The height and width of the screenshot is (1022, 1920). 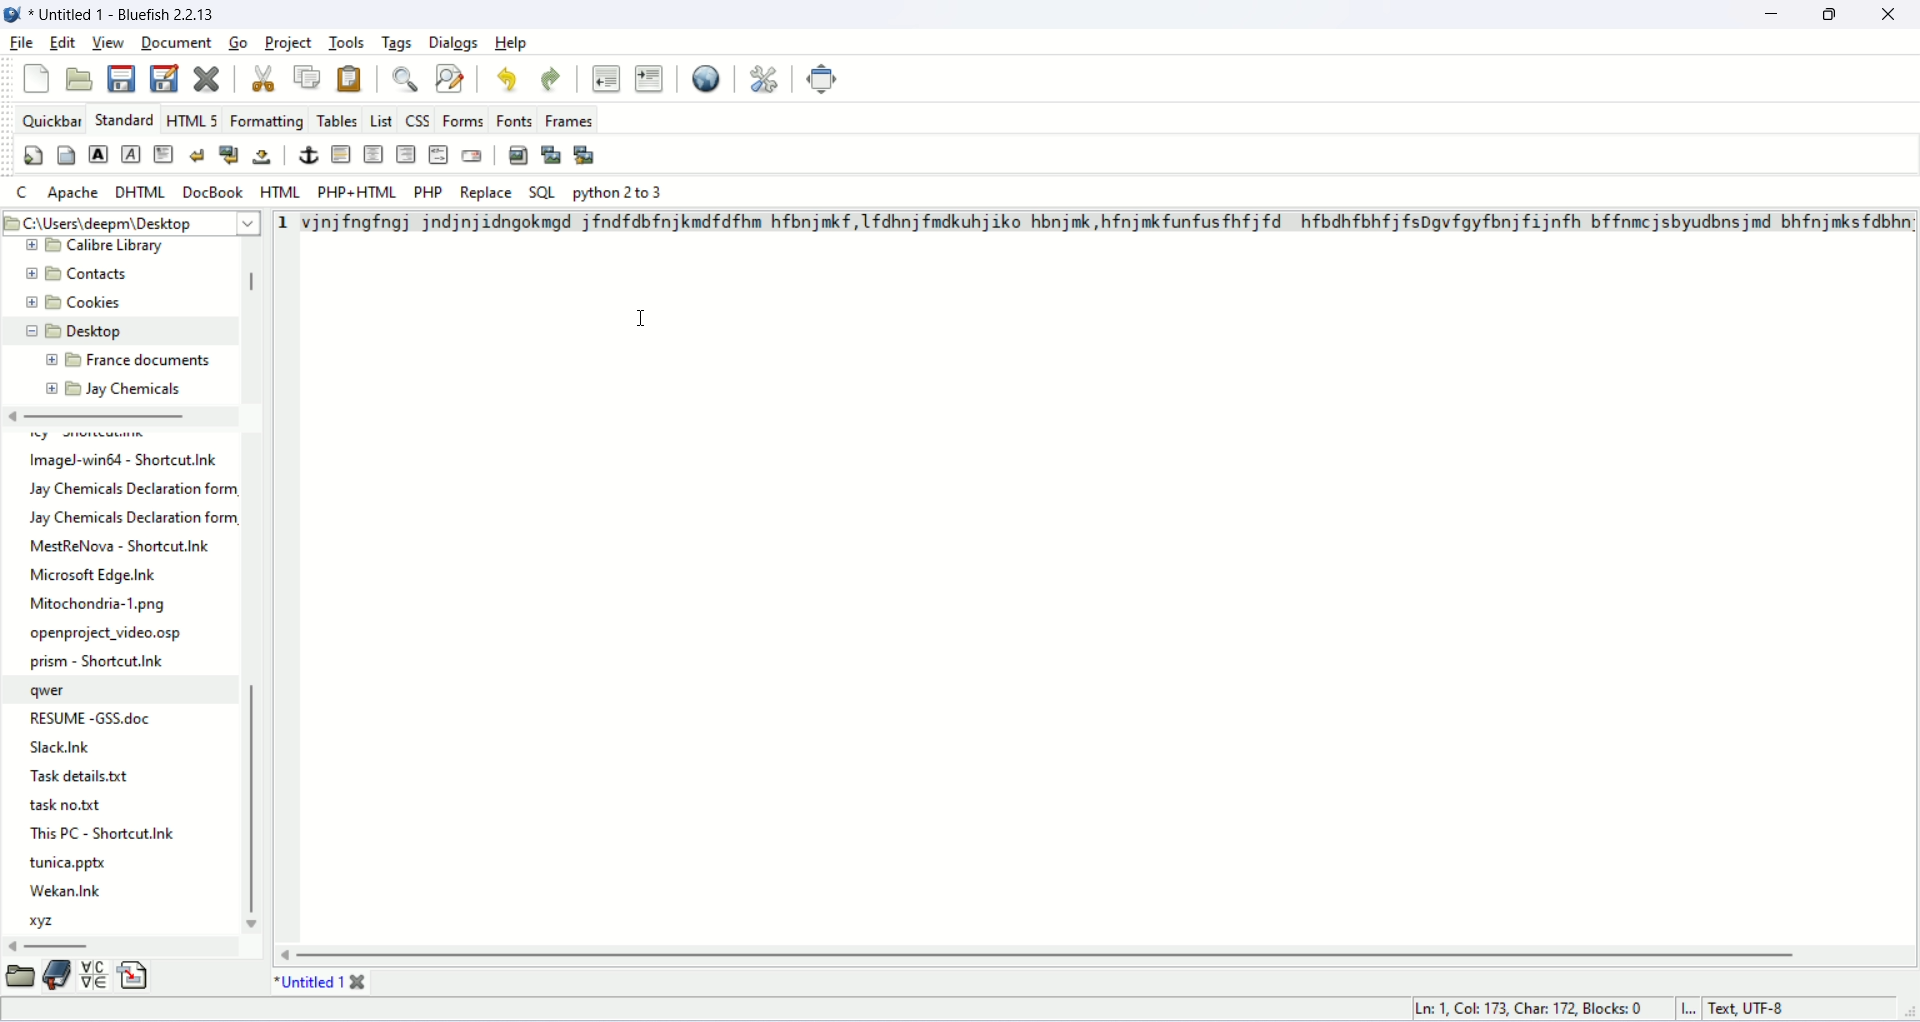 What do you see at coordinates (1768, 1008) in the screenshot?
I see `text, UTF-8` at bounding box center [1768, 1008].